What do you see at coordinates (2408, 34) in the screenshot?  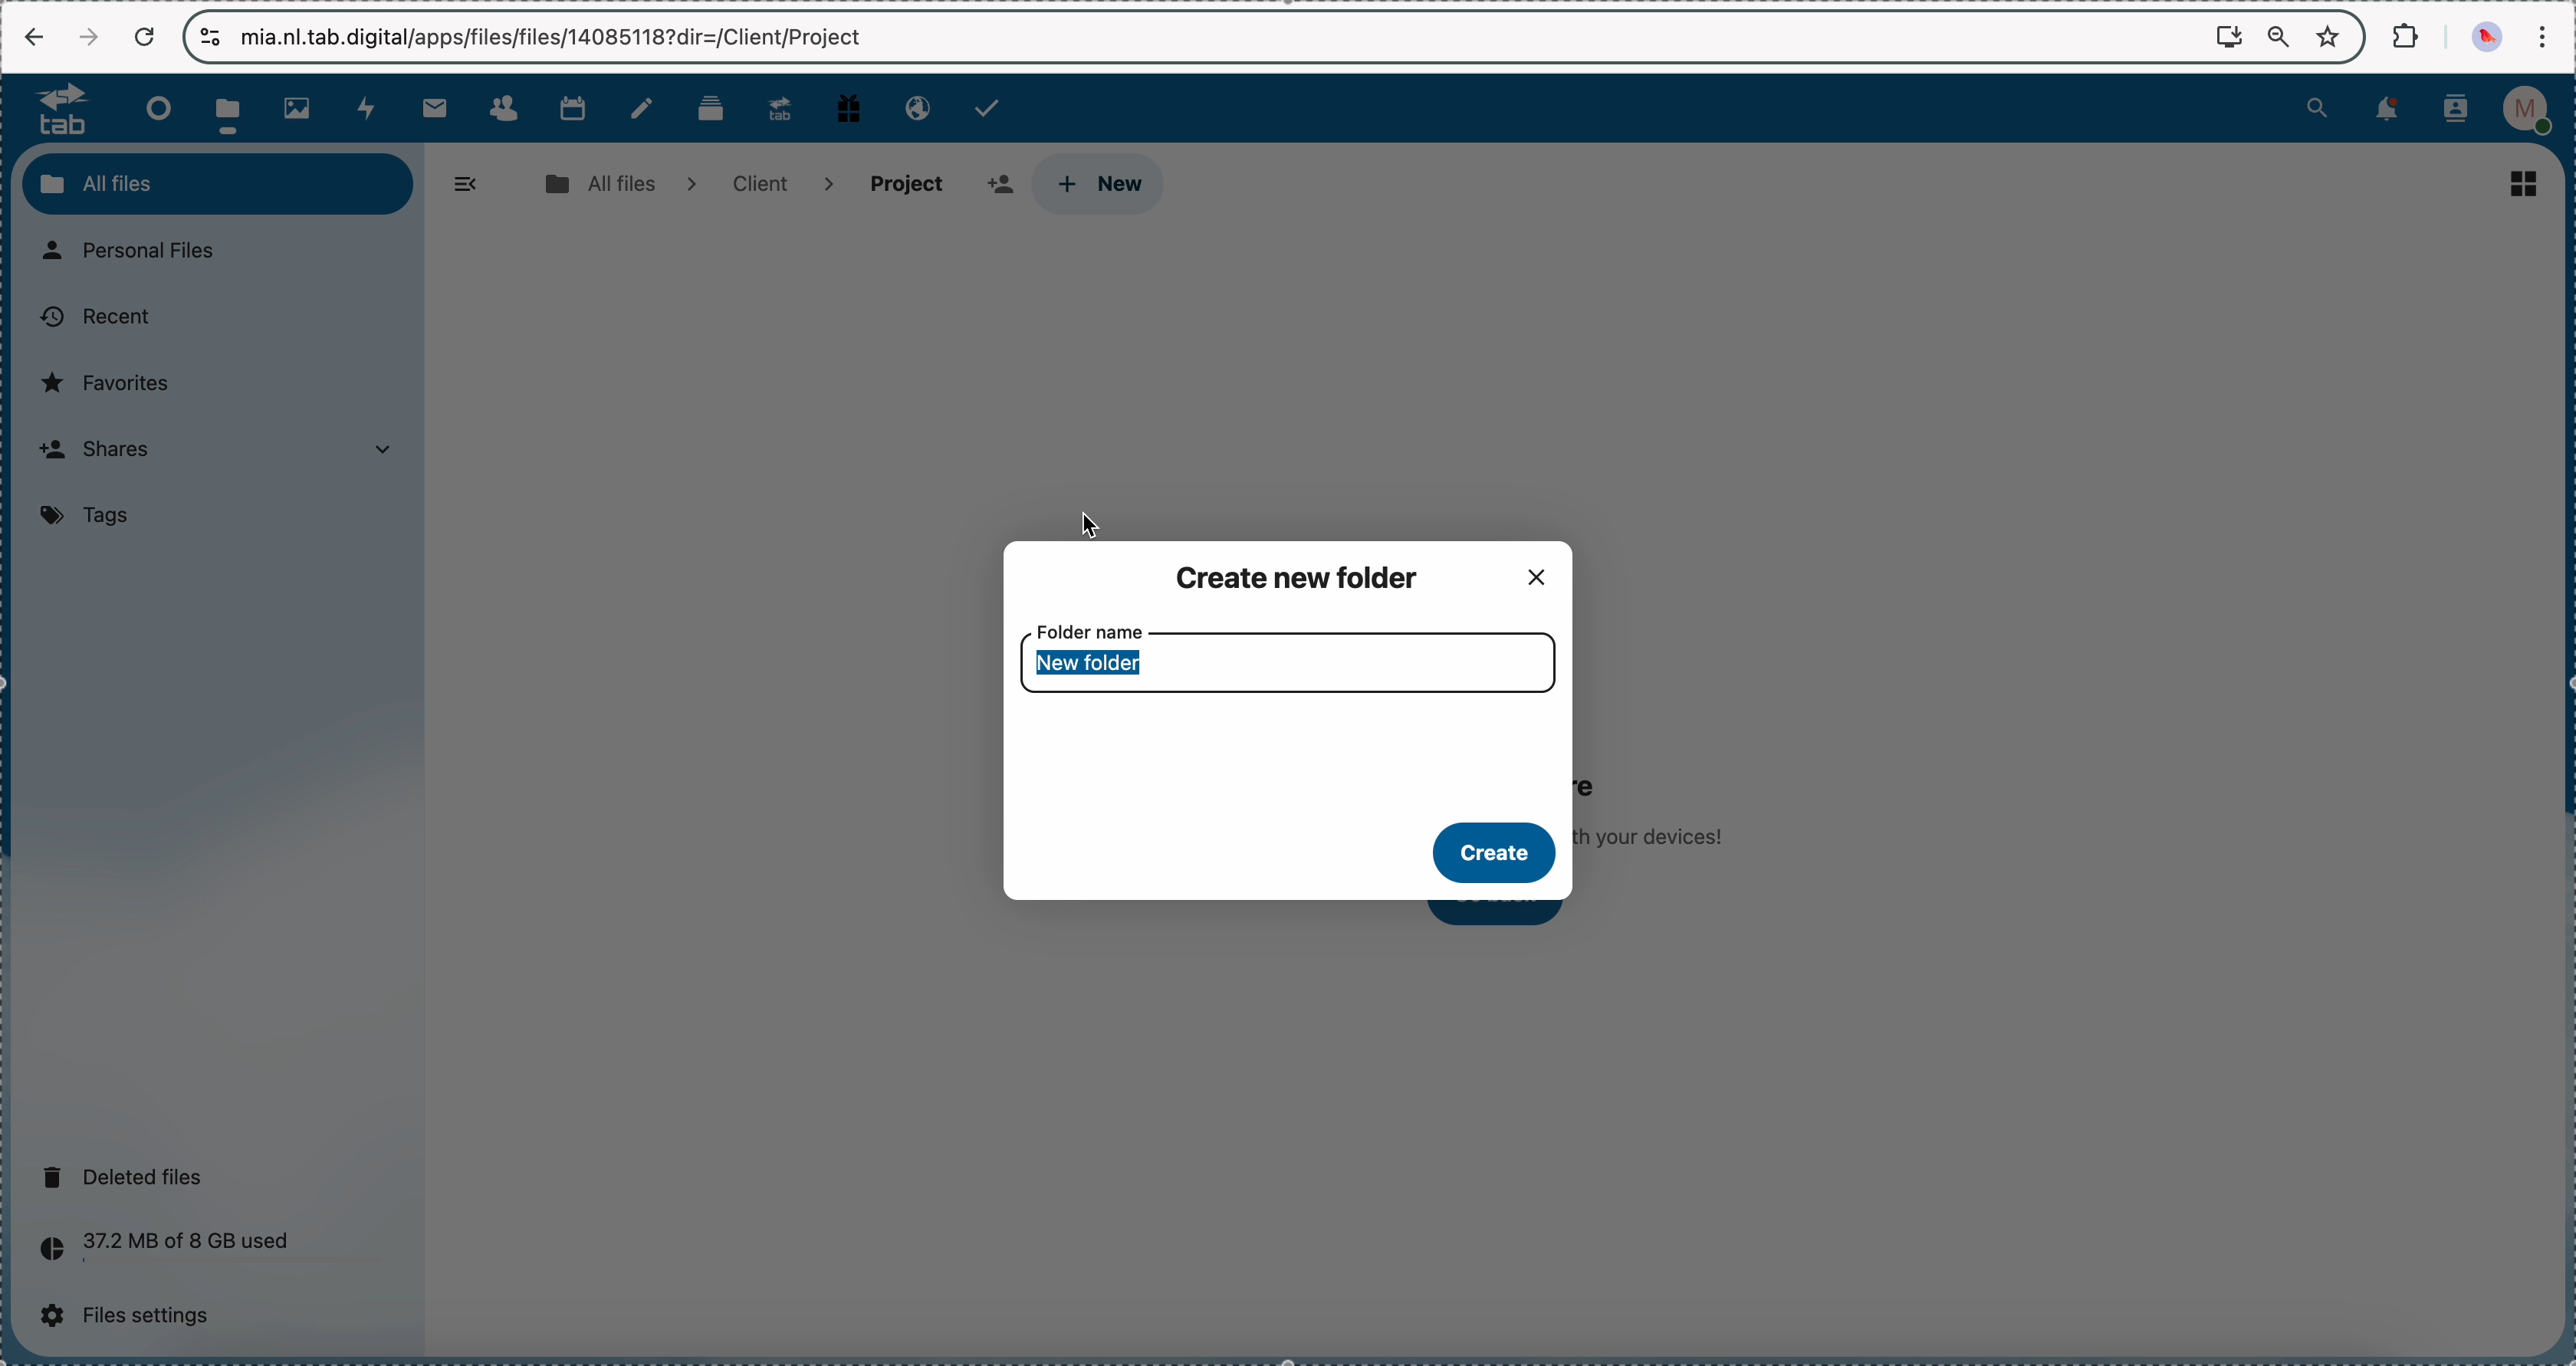 I see `extensions` at bounding box center [2408, 34].